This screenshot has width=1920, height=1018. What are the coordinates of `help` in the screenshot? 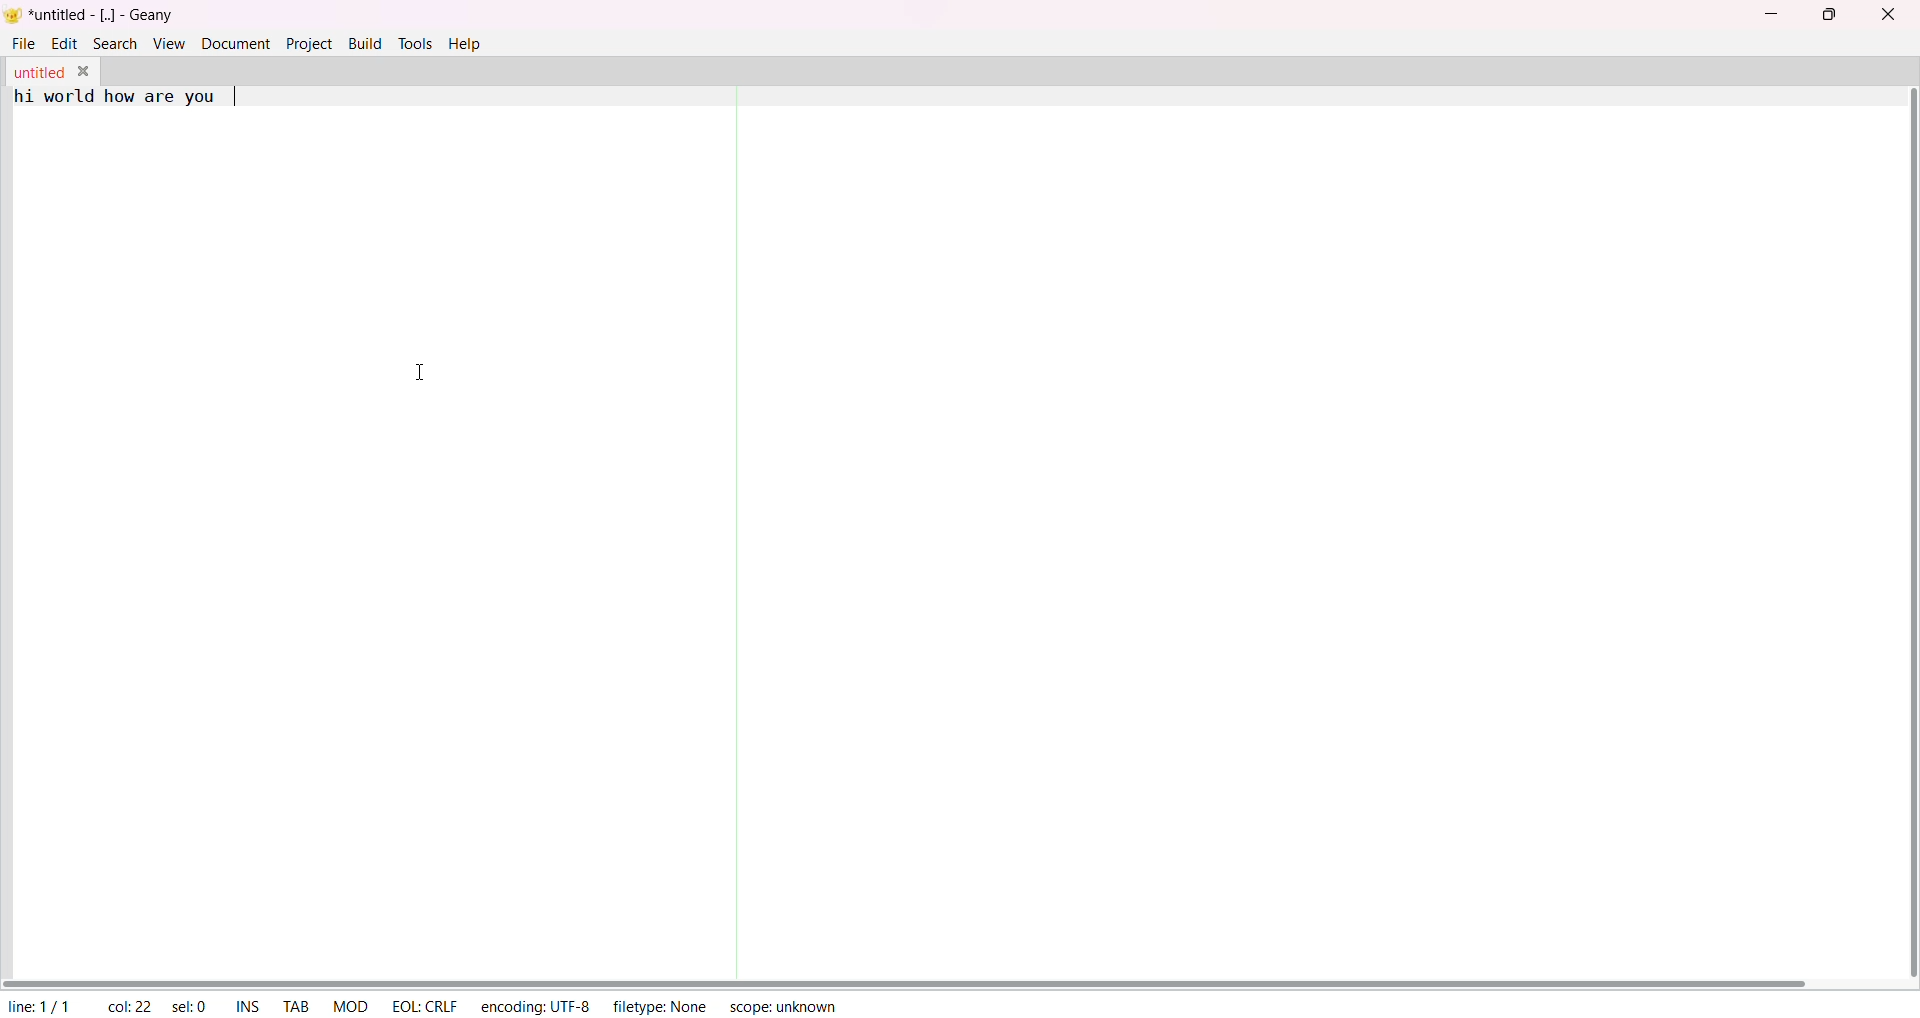 It's located at (465, 44).